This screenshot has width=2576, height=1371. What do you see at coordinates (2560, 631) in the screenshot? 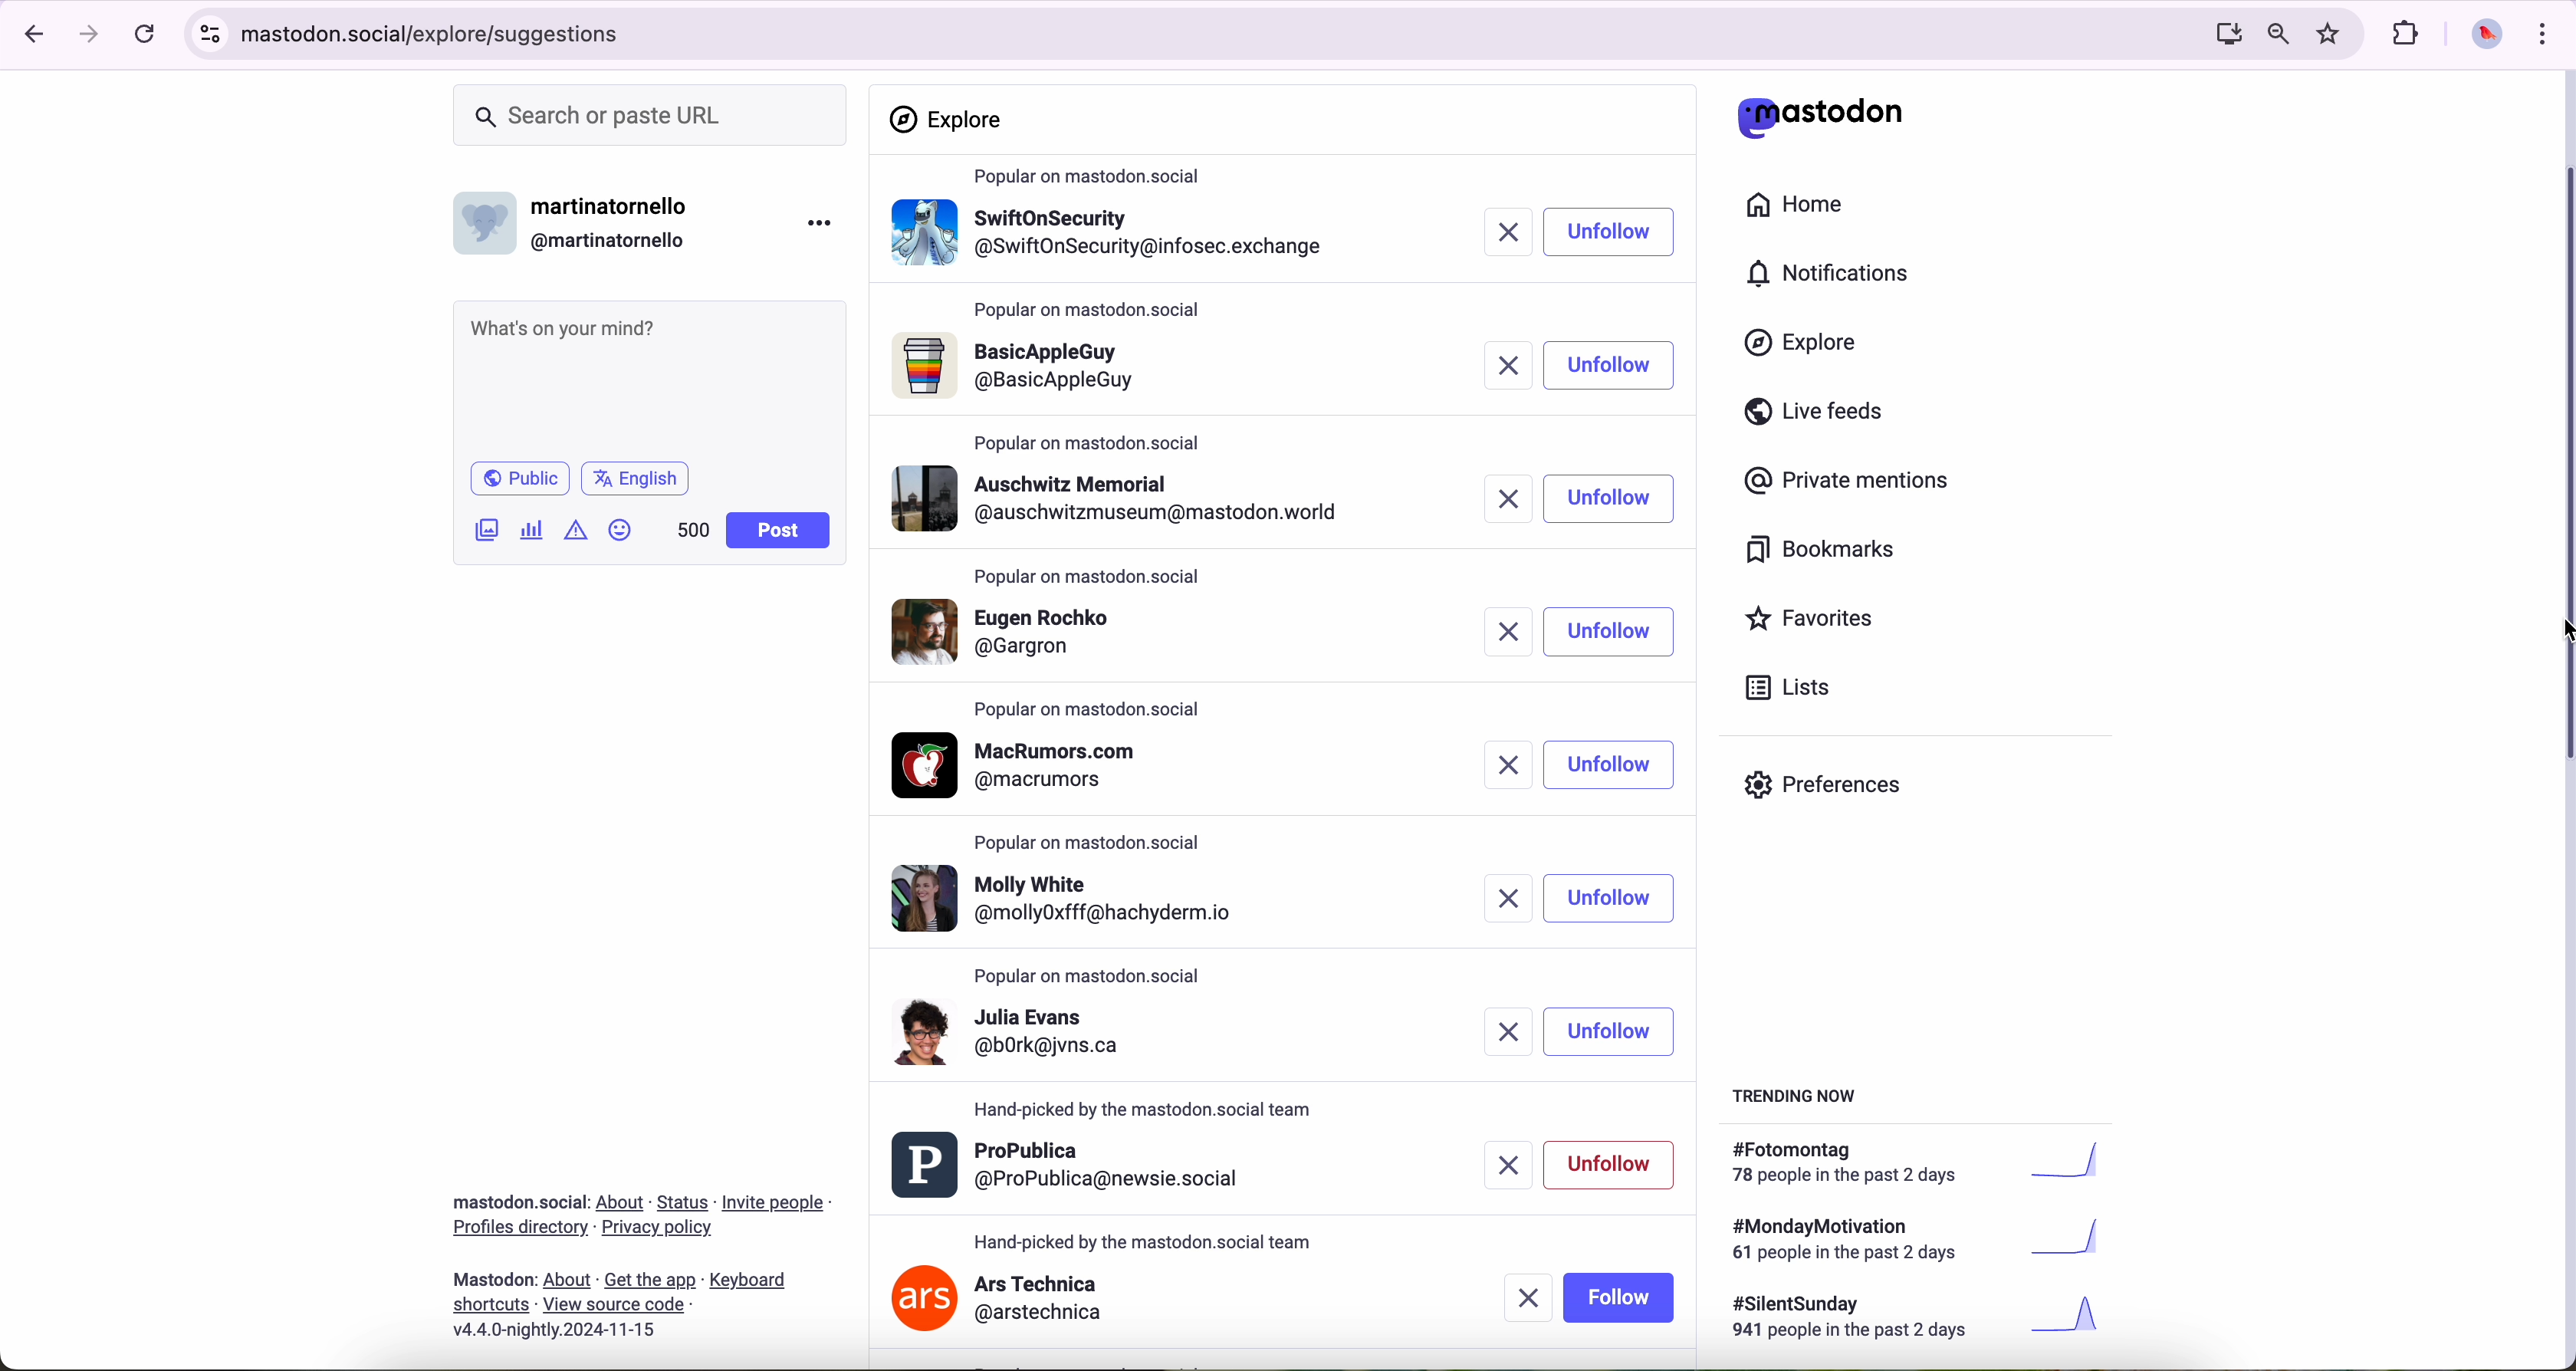
I see `mouse` at bounding box center [2560, 631].